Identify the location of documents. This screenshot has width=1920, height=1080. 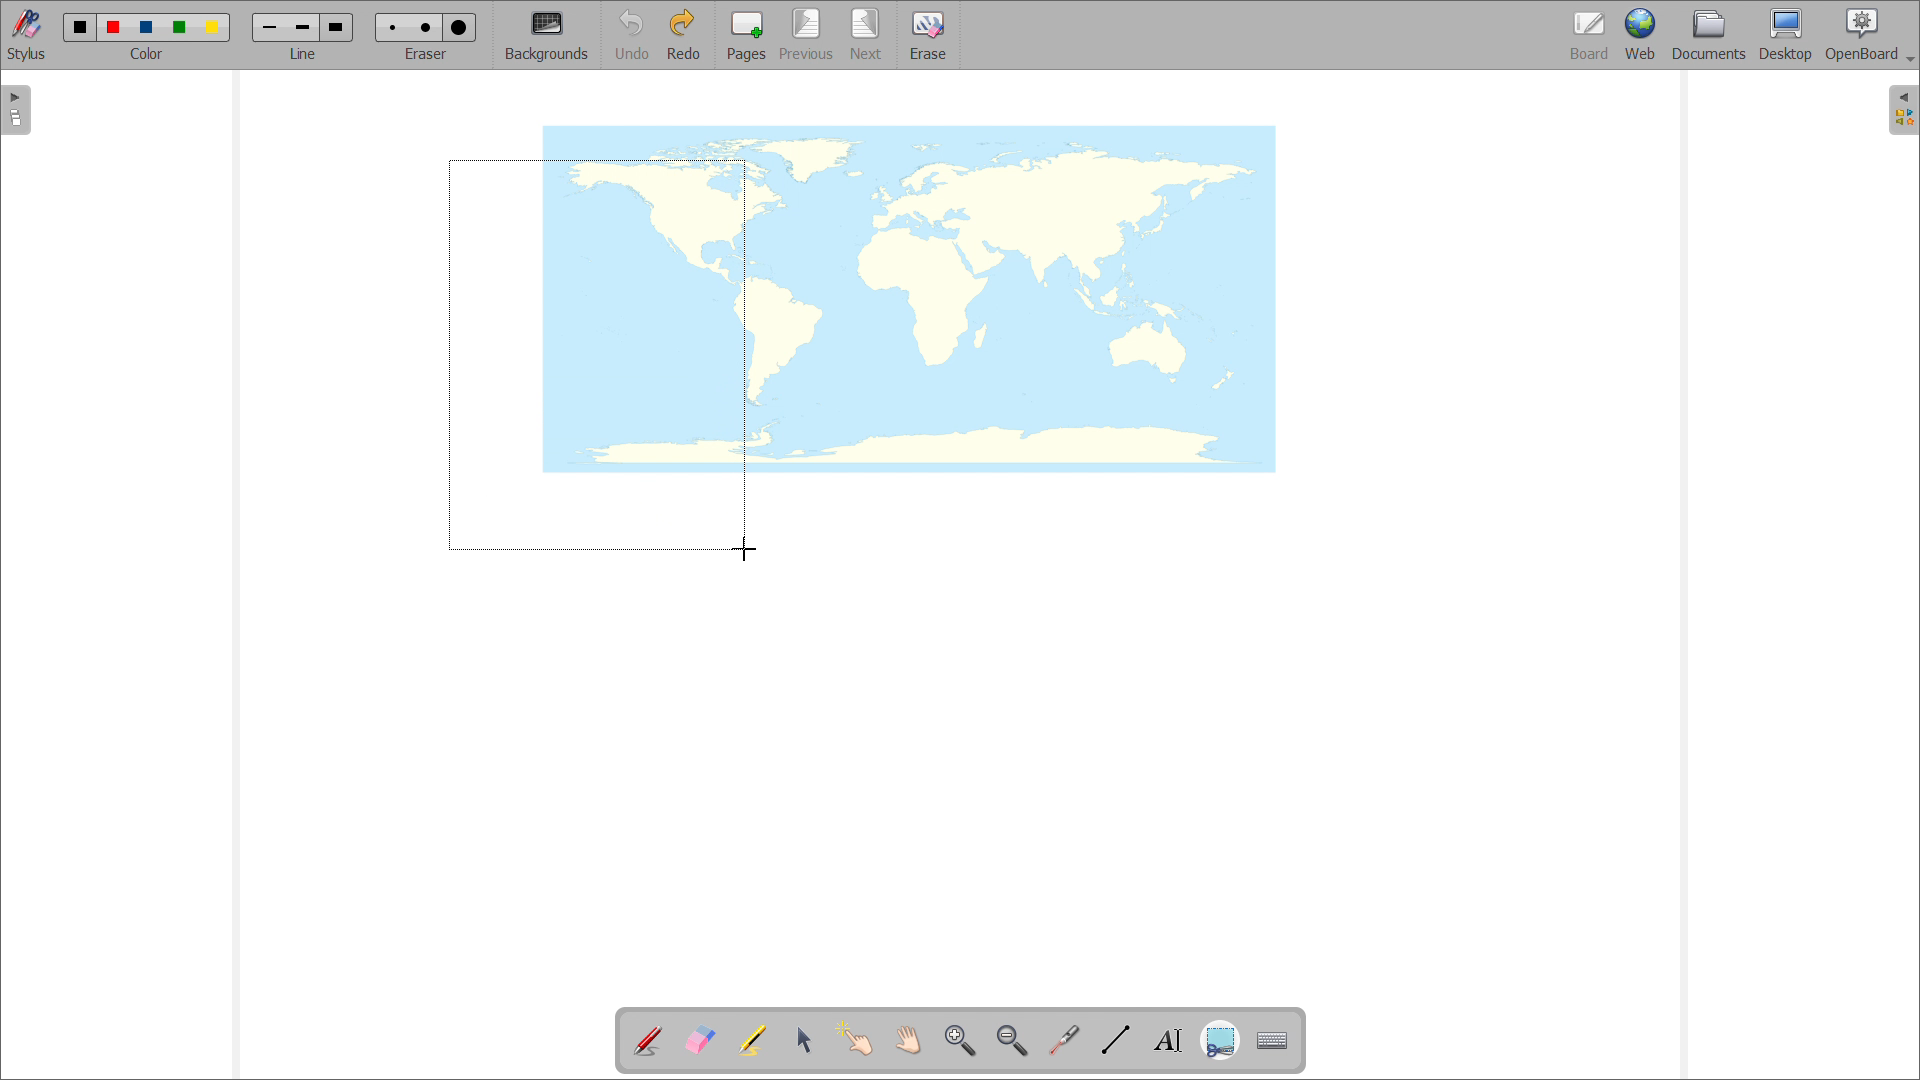
(1710, 34).